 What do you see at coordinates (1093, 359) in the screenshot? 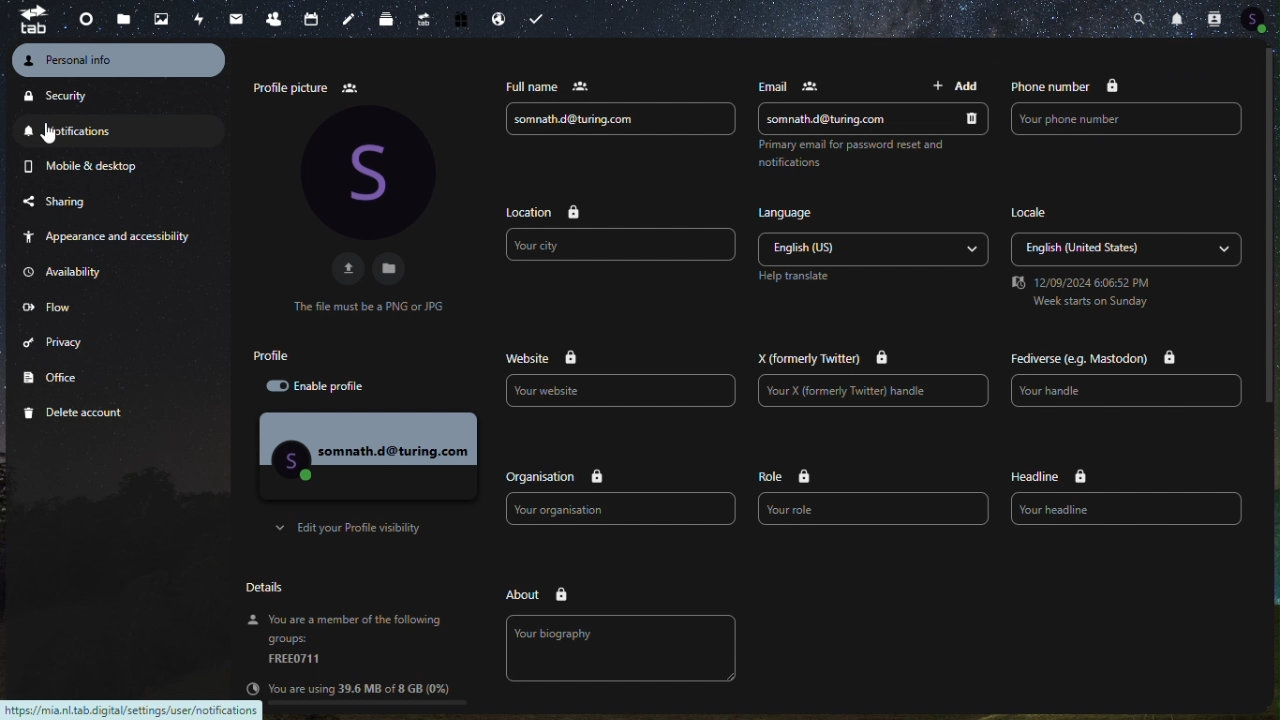
I see `fediverse` at bounding box center [1093, 359].